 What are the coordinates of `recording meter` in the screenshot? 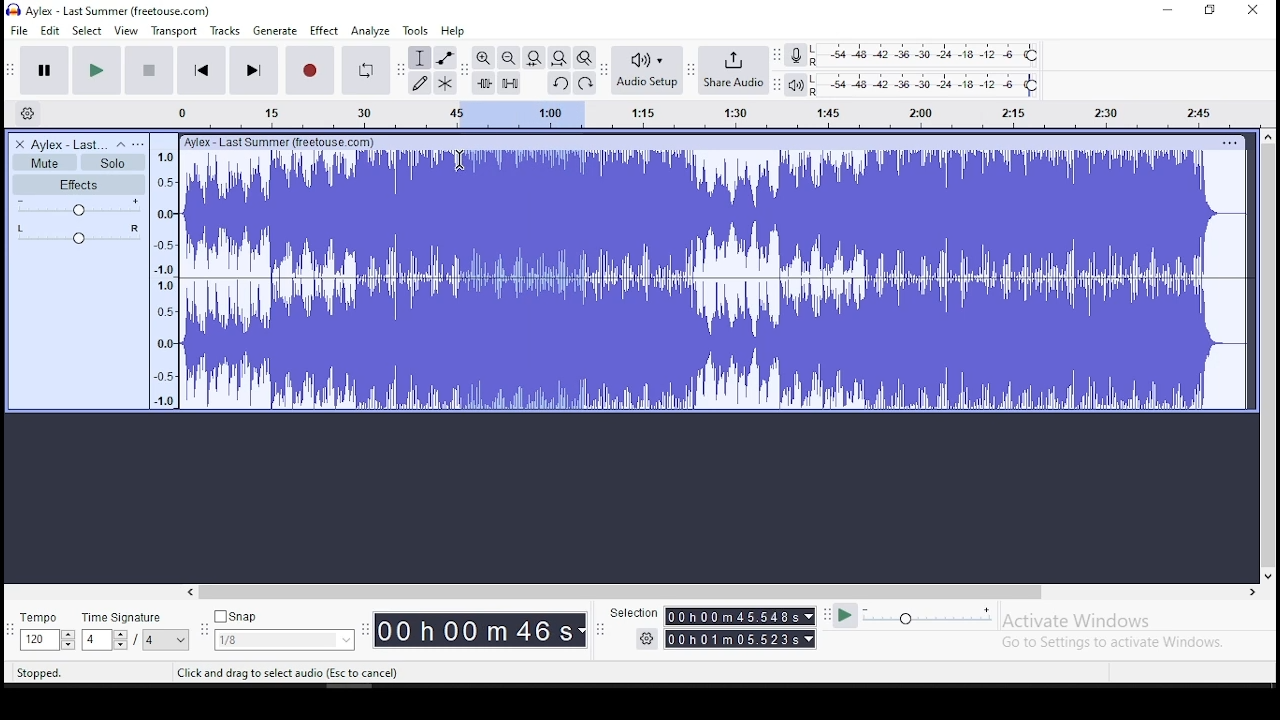 It's located at (801, 53).